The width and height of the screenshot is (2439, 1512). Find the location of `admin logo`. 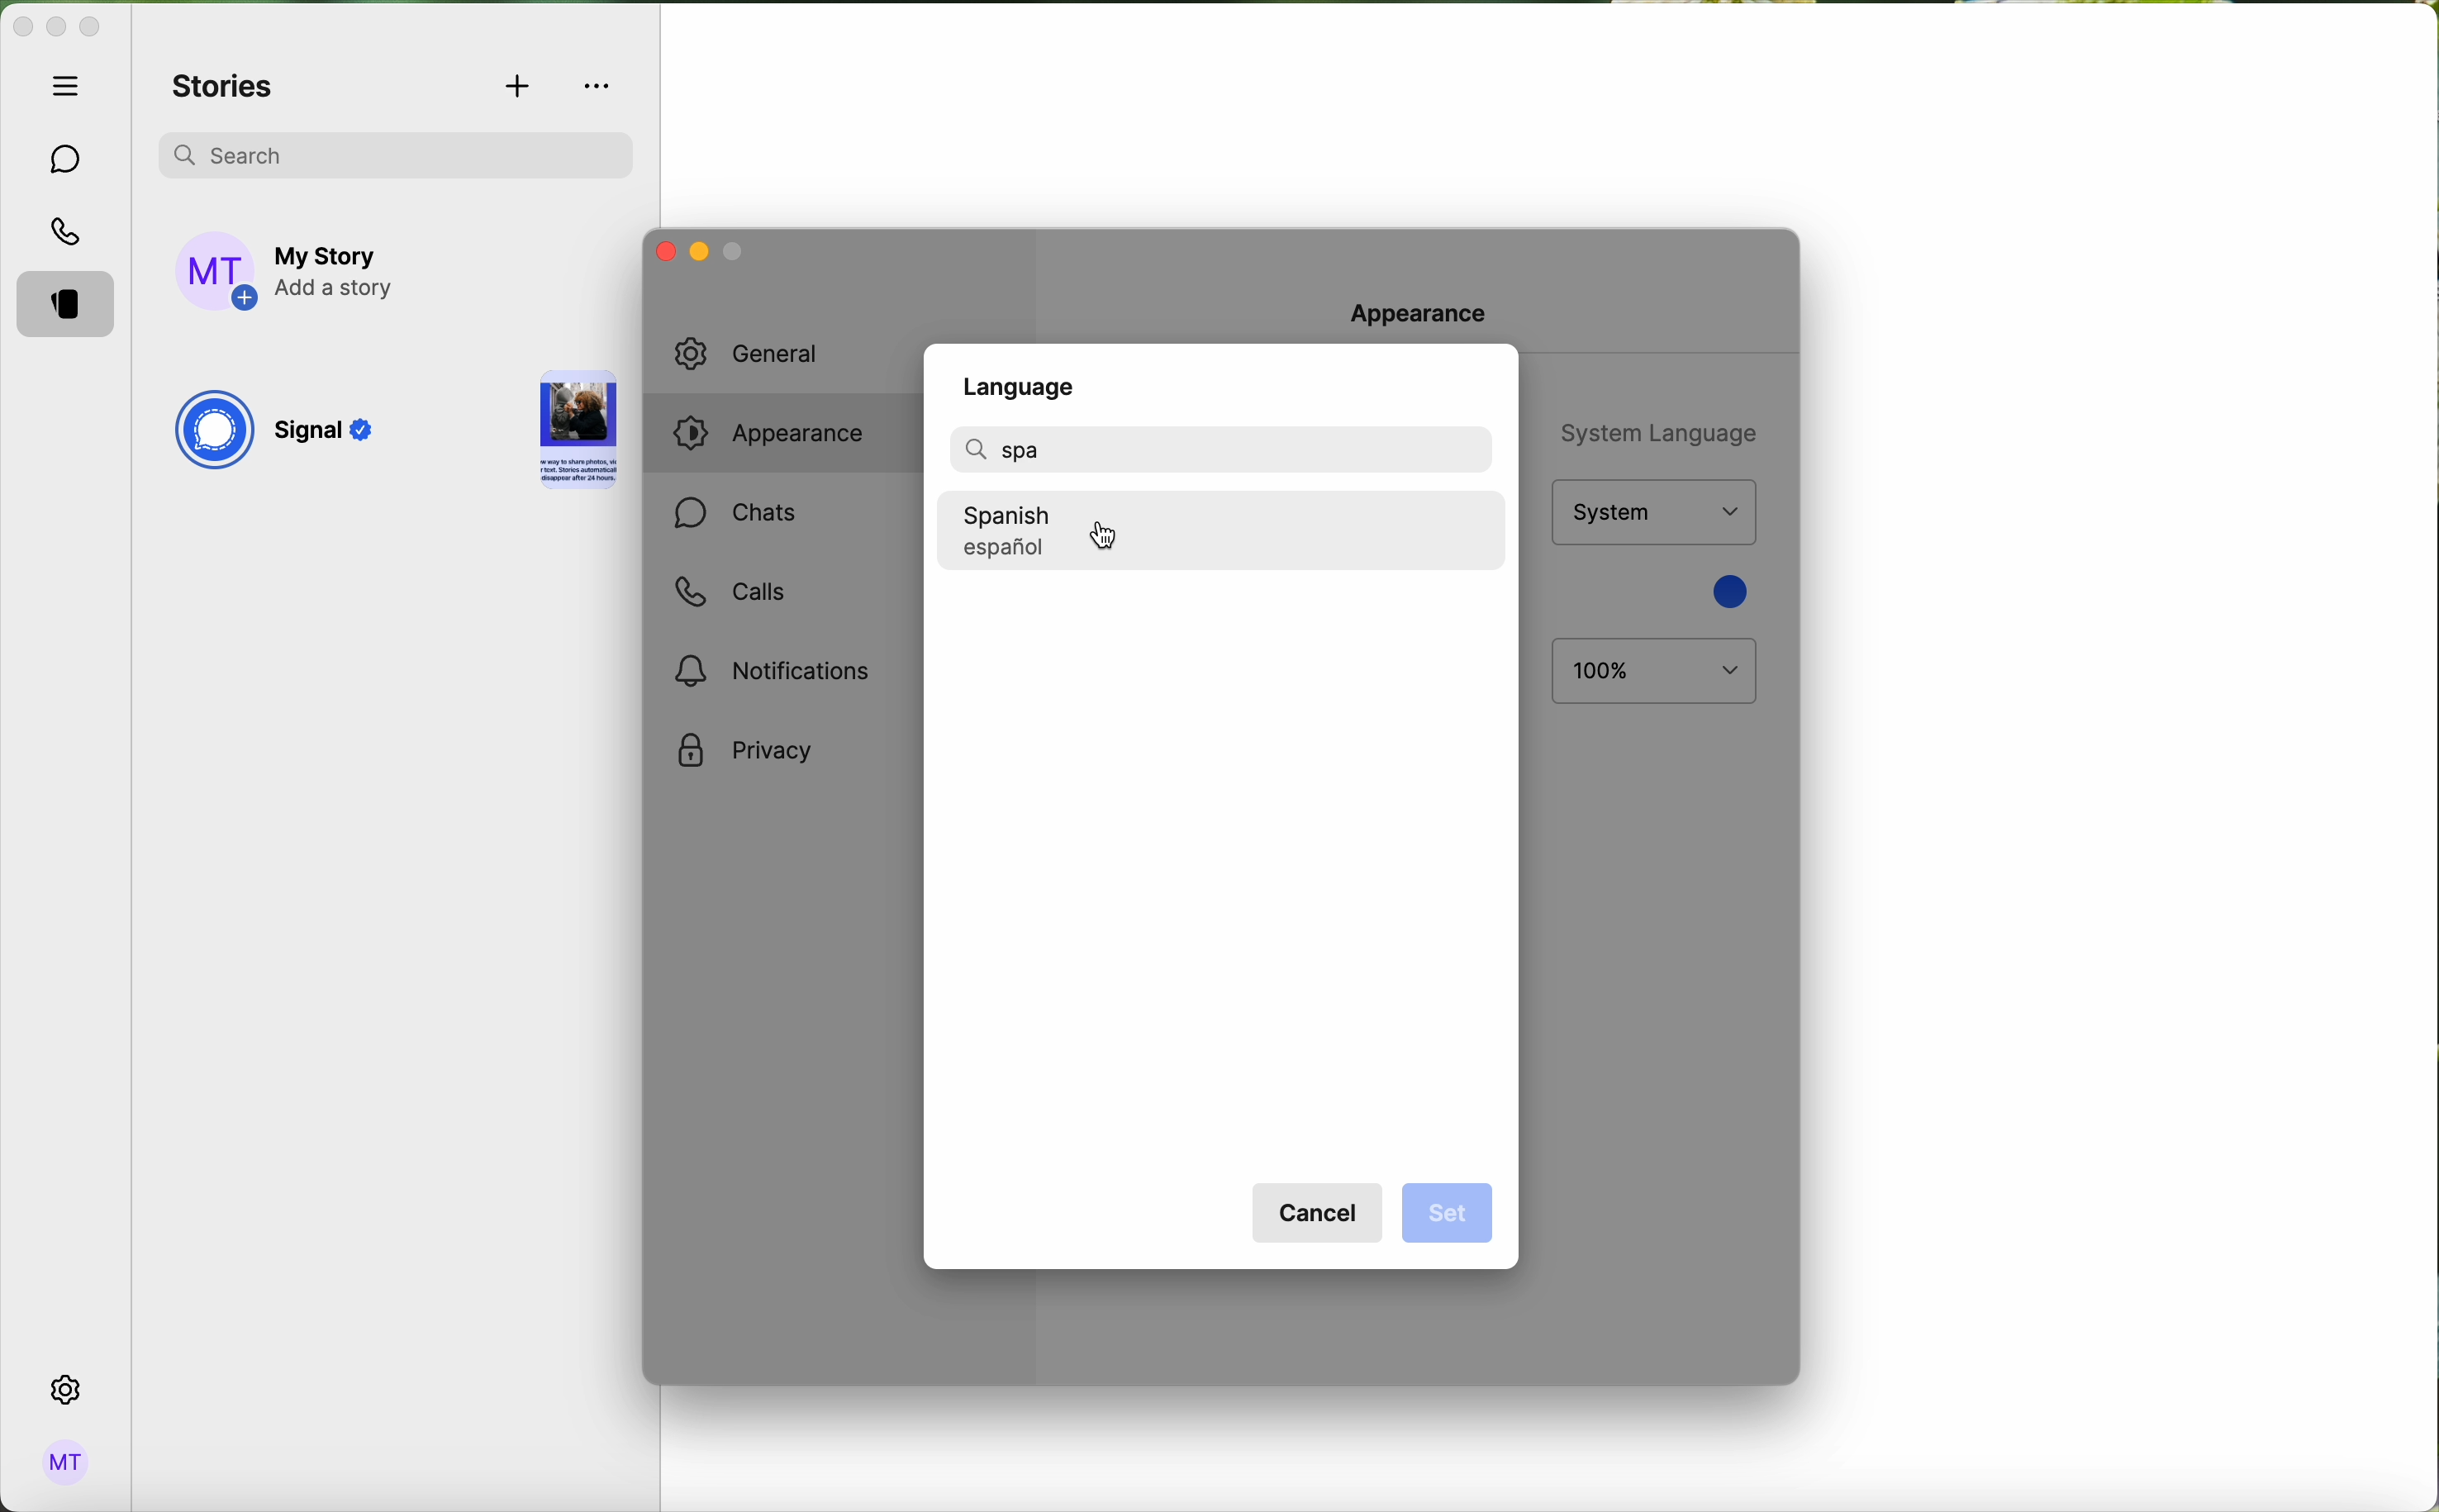

admin logo is located at coordinates (62, 1463).